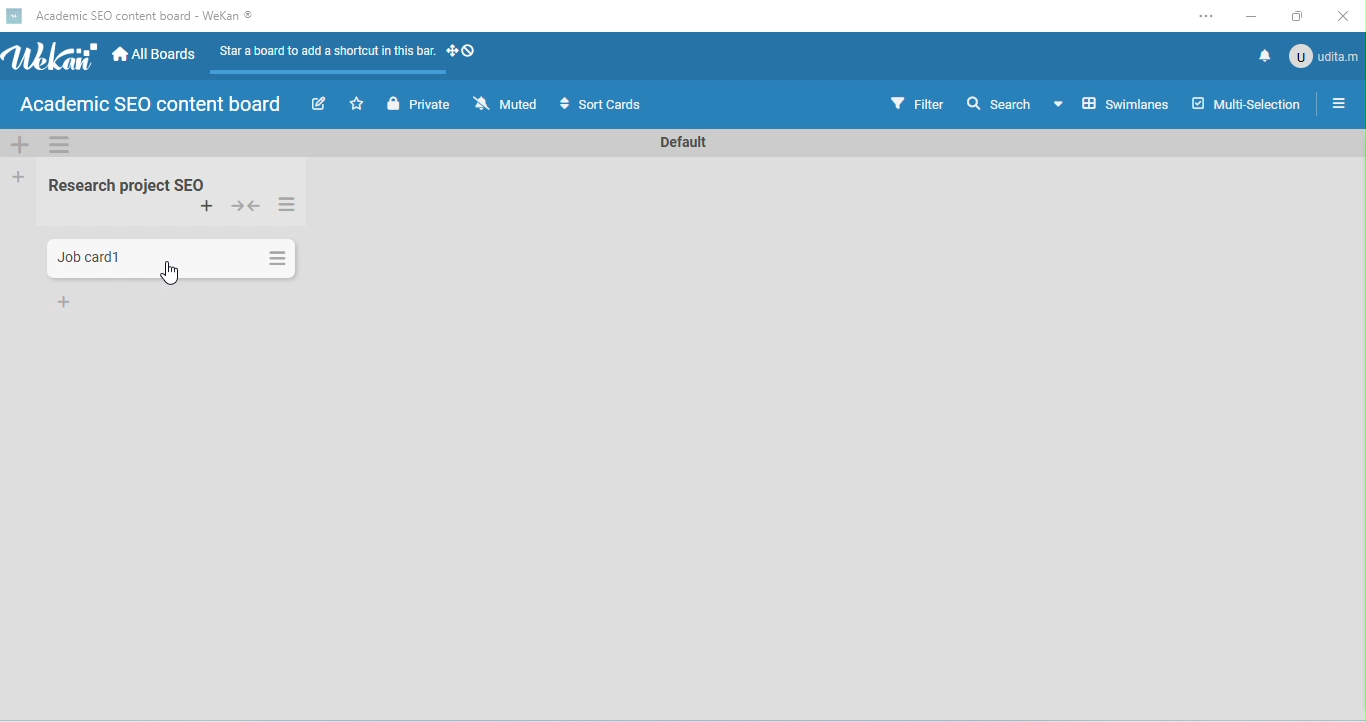 Image resolution: width=1366 pixels, height=722 pixels. I want to click on research project SEO, so click(126, 183).